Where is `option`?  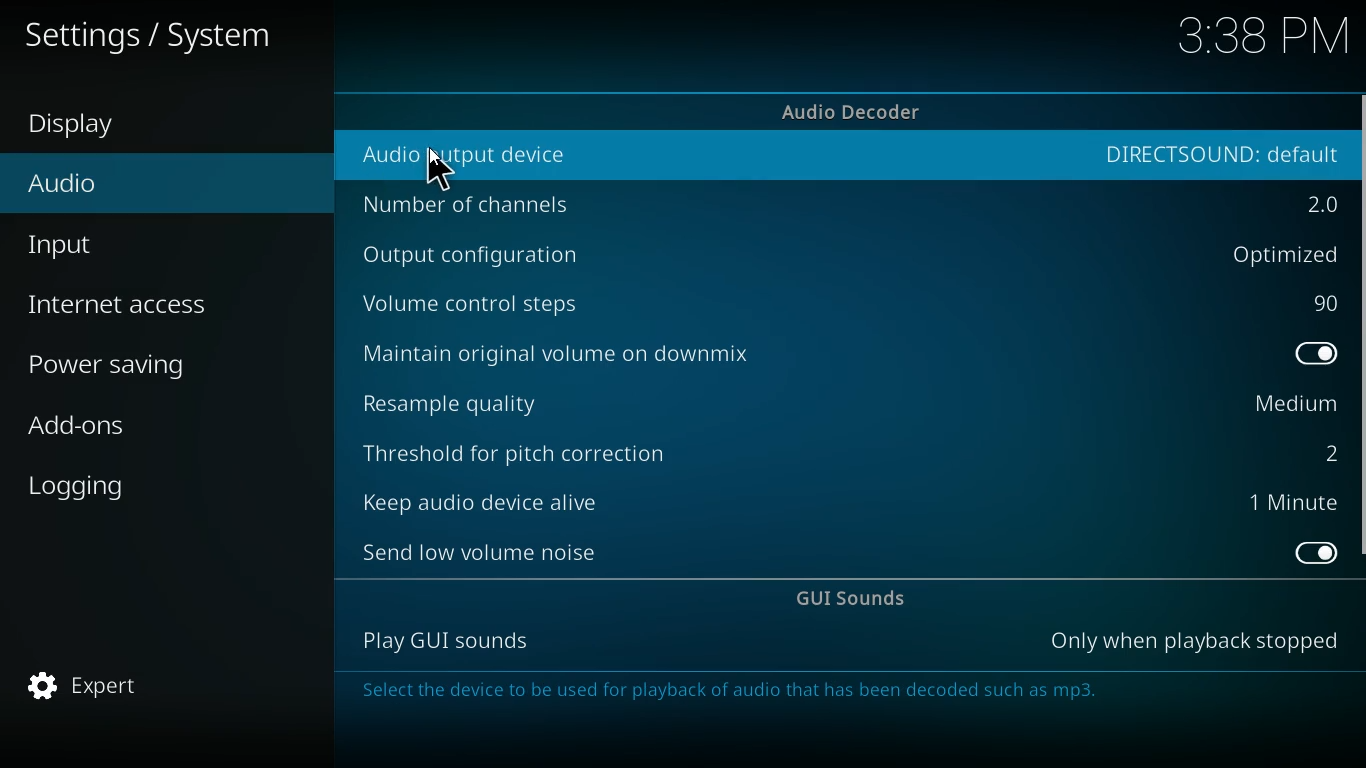
option is located at coordinates (1316, 204).